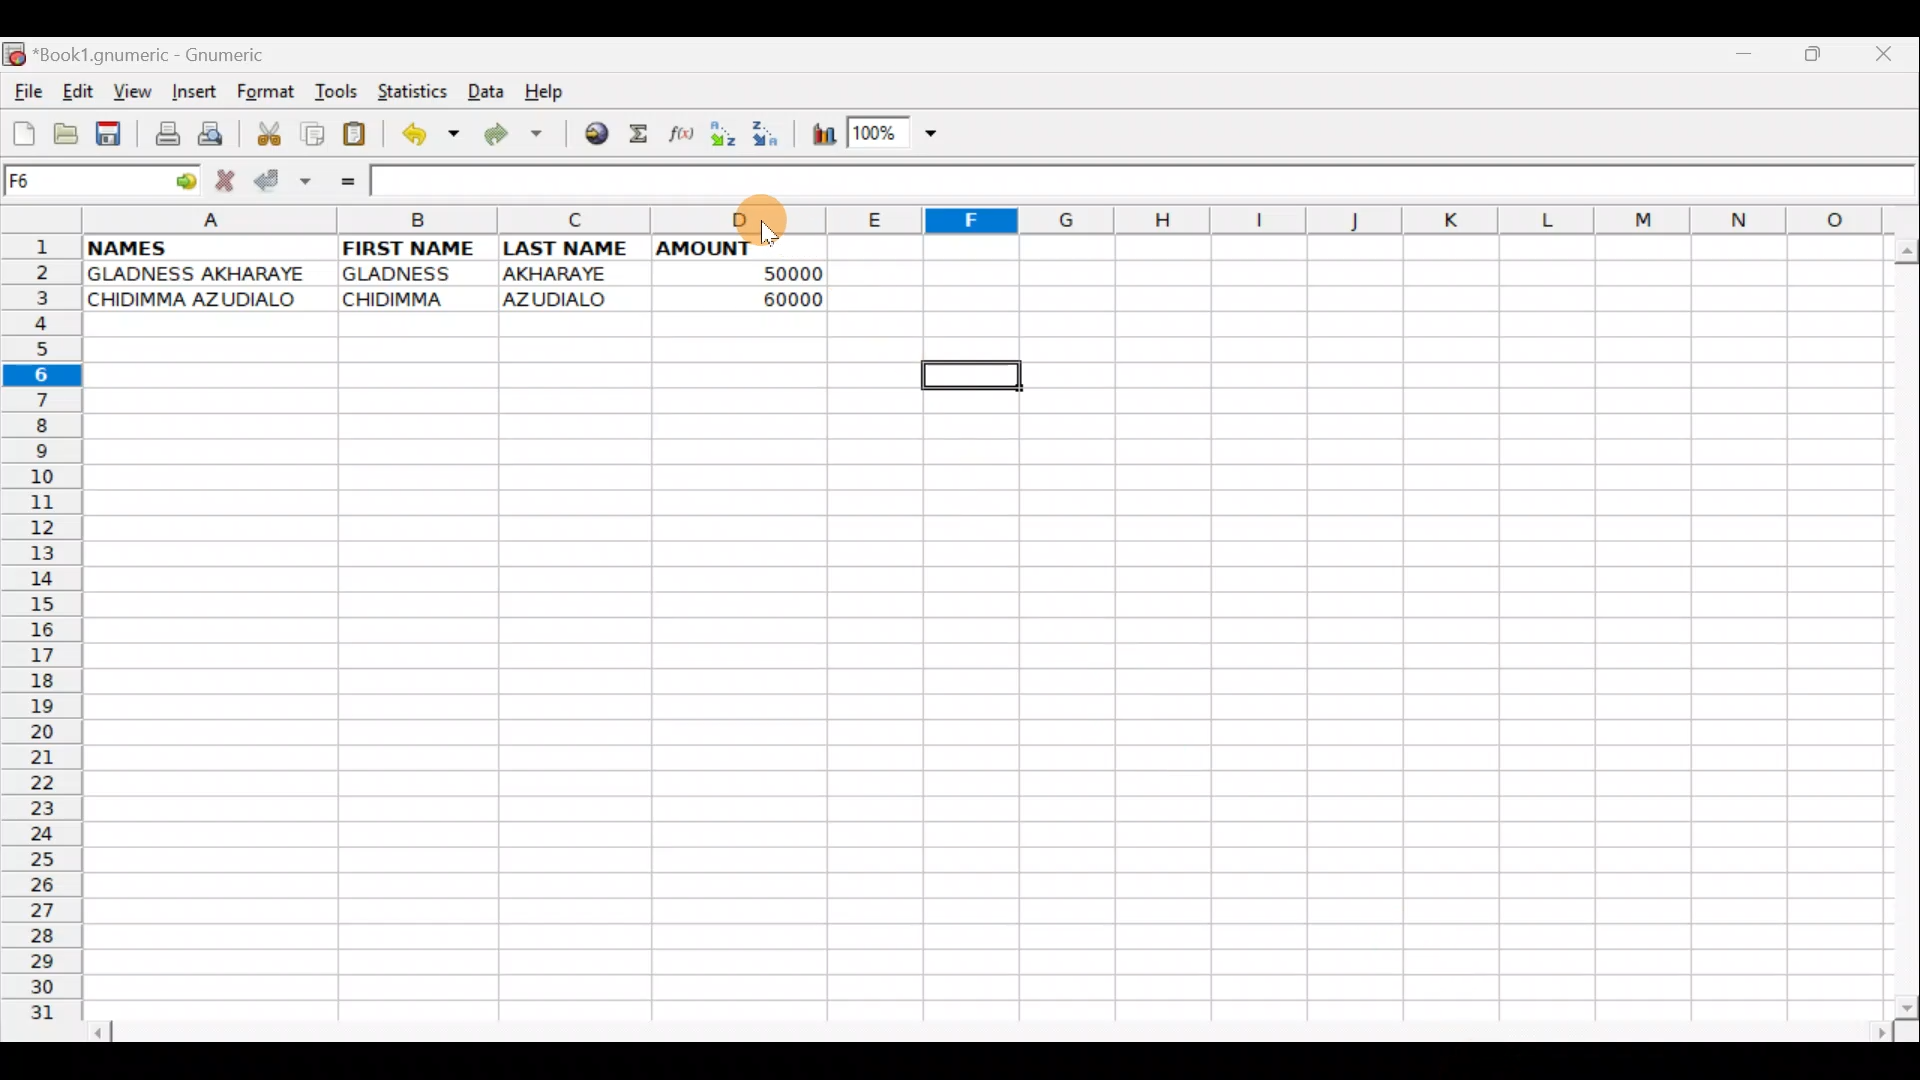  Describe the element at coordinates (1002, 219) in the screenshot. I see `Columns` at that location.